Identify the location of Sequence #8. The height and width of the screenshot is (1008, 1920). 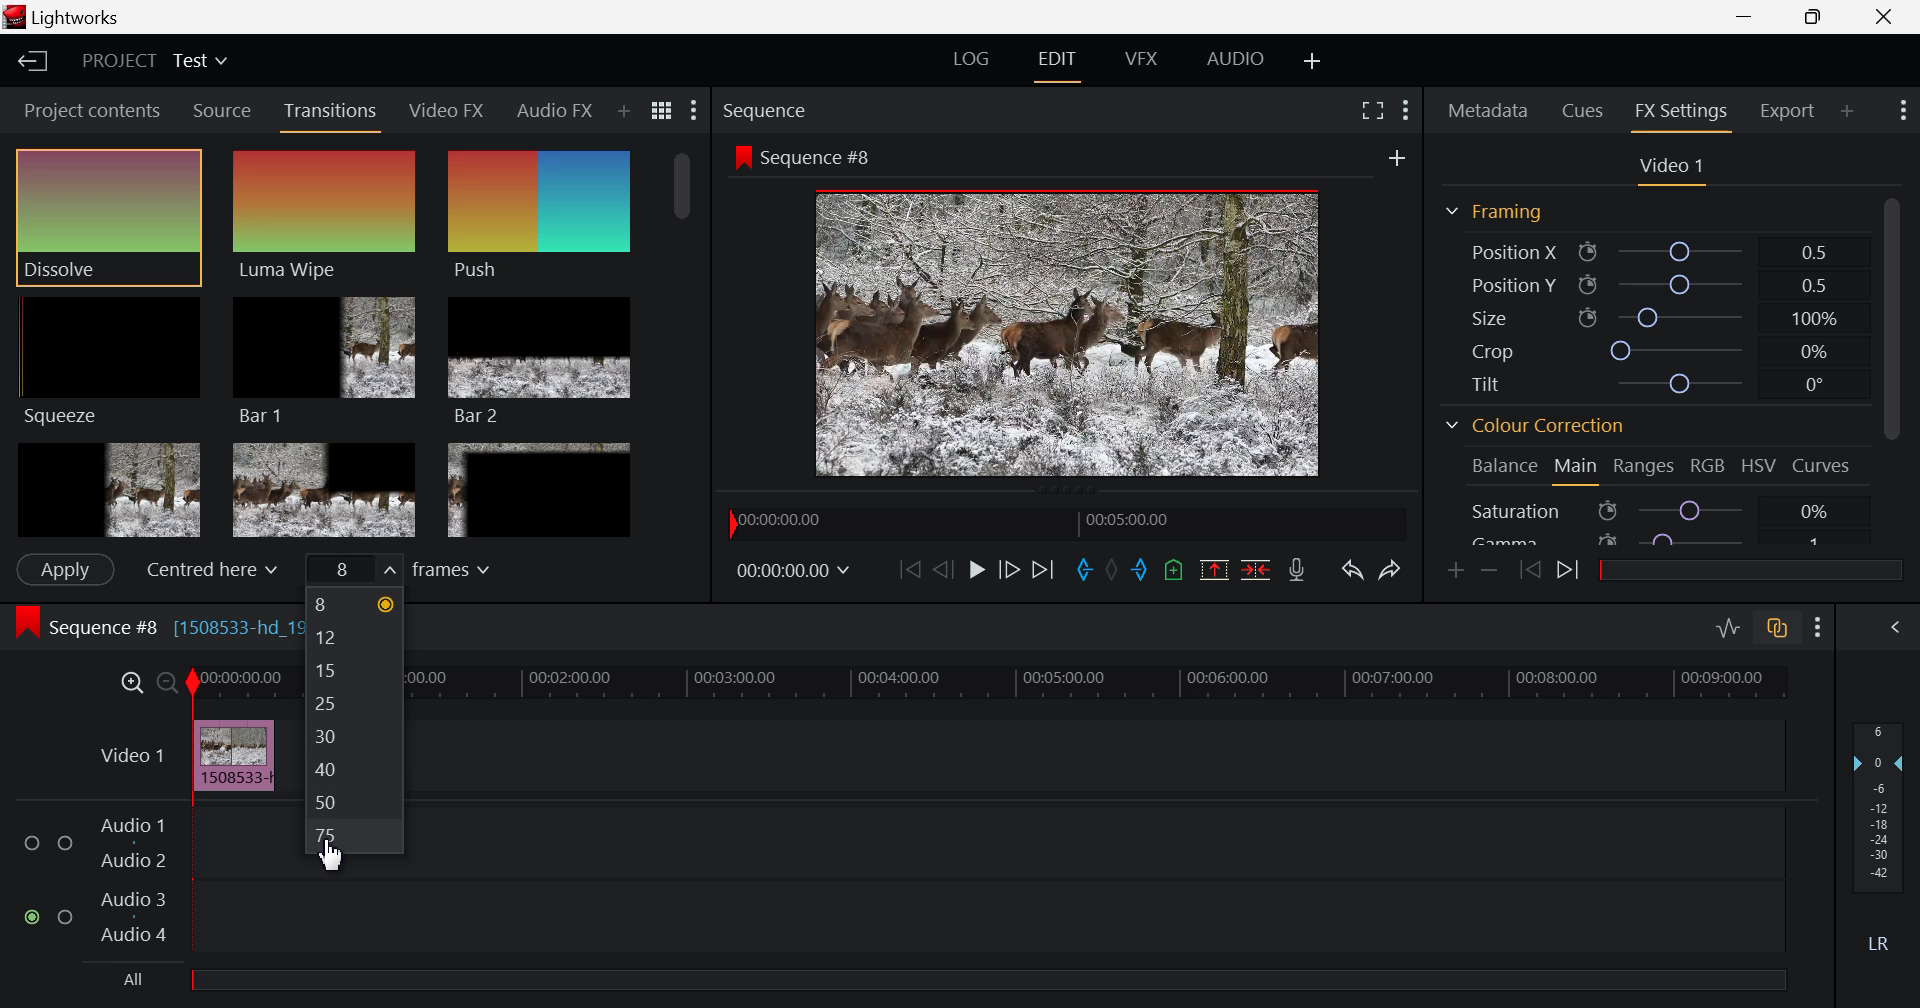
(824, 159).